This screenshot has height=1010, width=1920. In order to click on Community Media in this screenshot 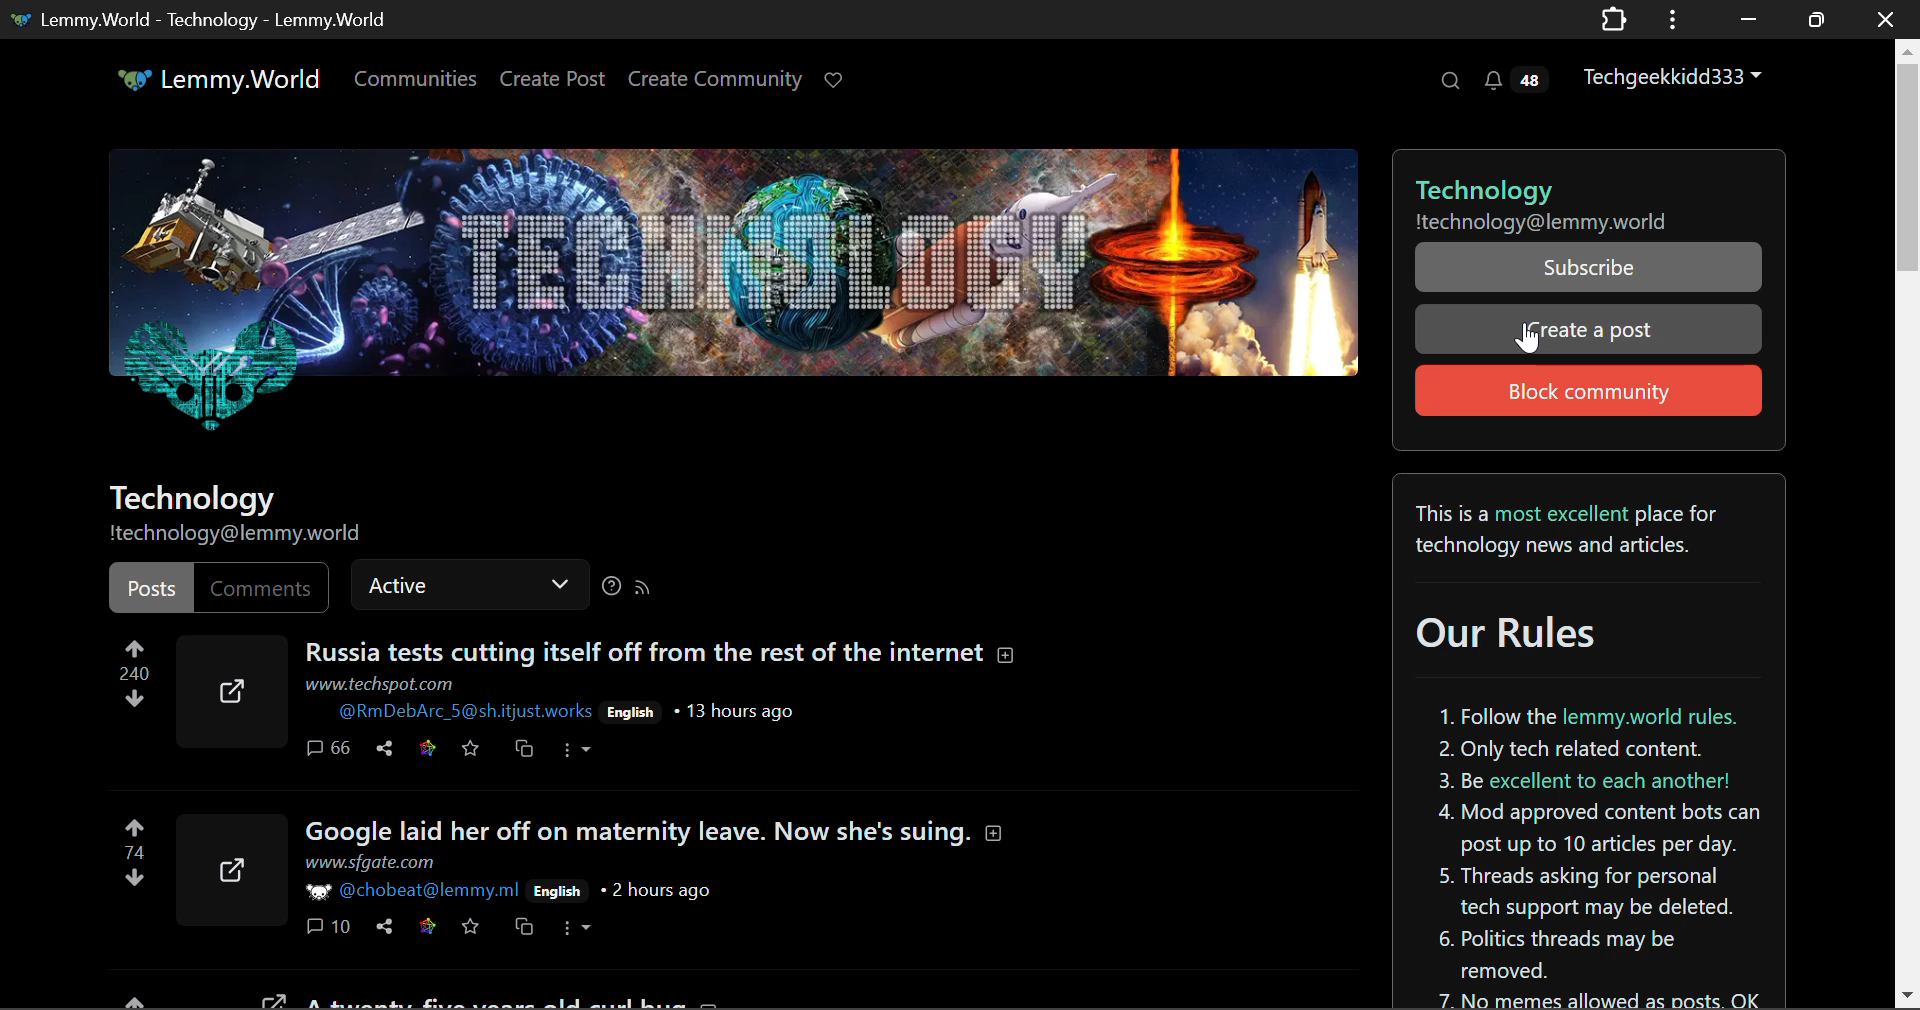, I will do `click(730, 294)`.